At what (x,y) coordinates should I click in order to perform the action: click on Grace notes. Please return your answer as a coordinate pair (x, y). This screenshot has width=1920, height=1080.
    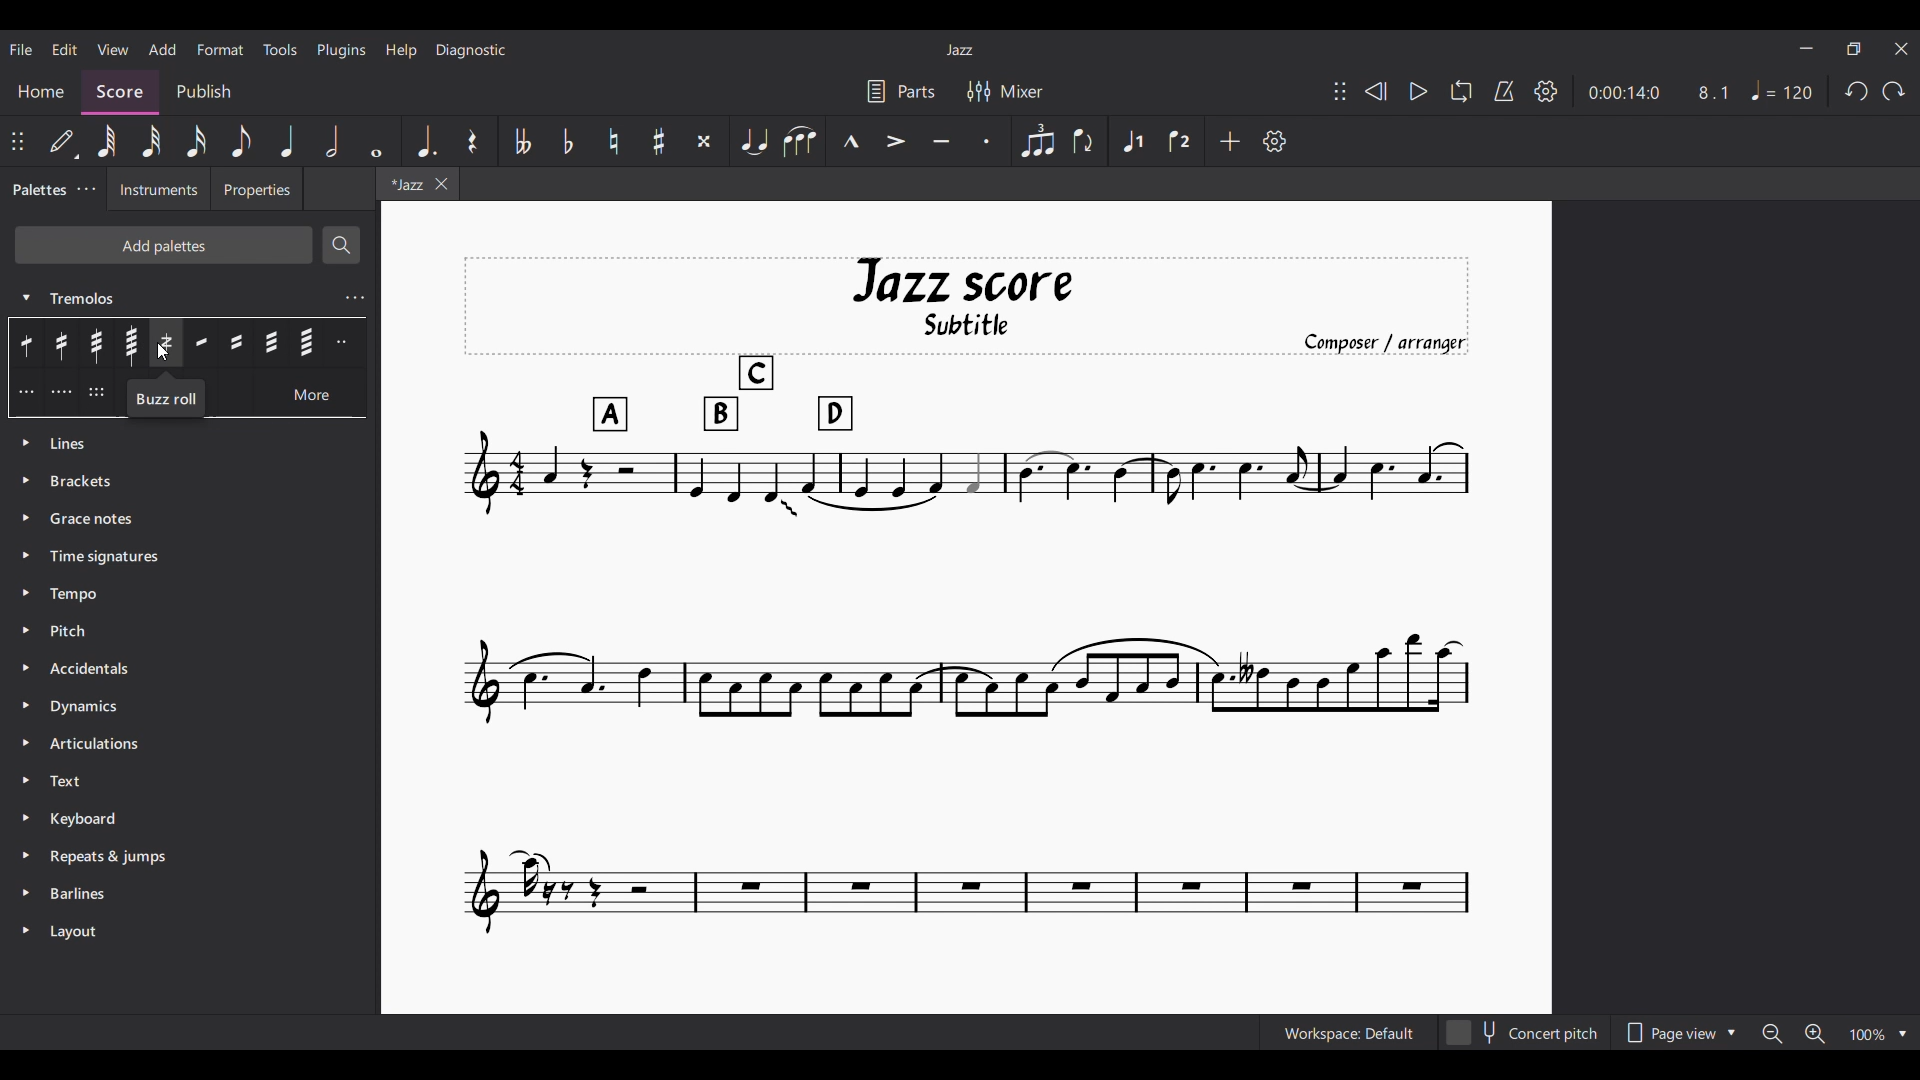
    Looking at the image, I should click on (192, 520).